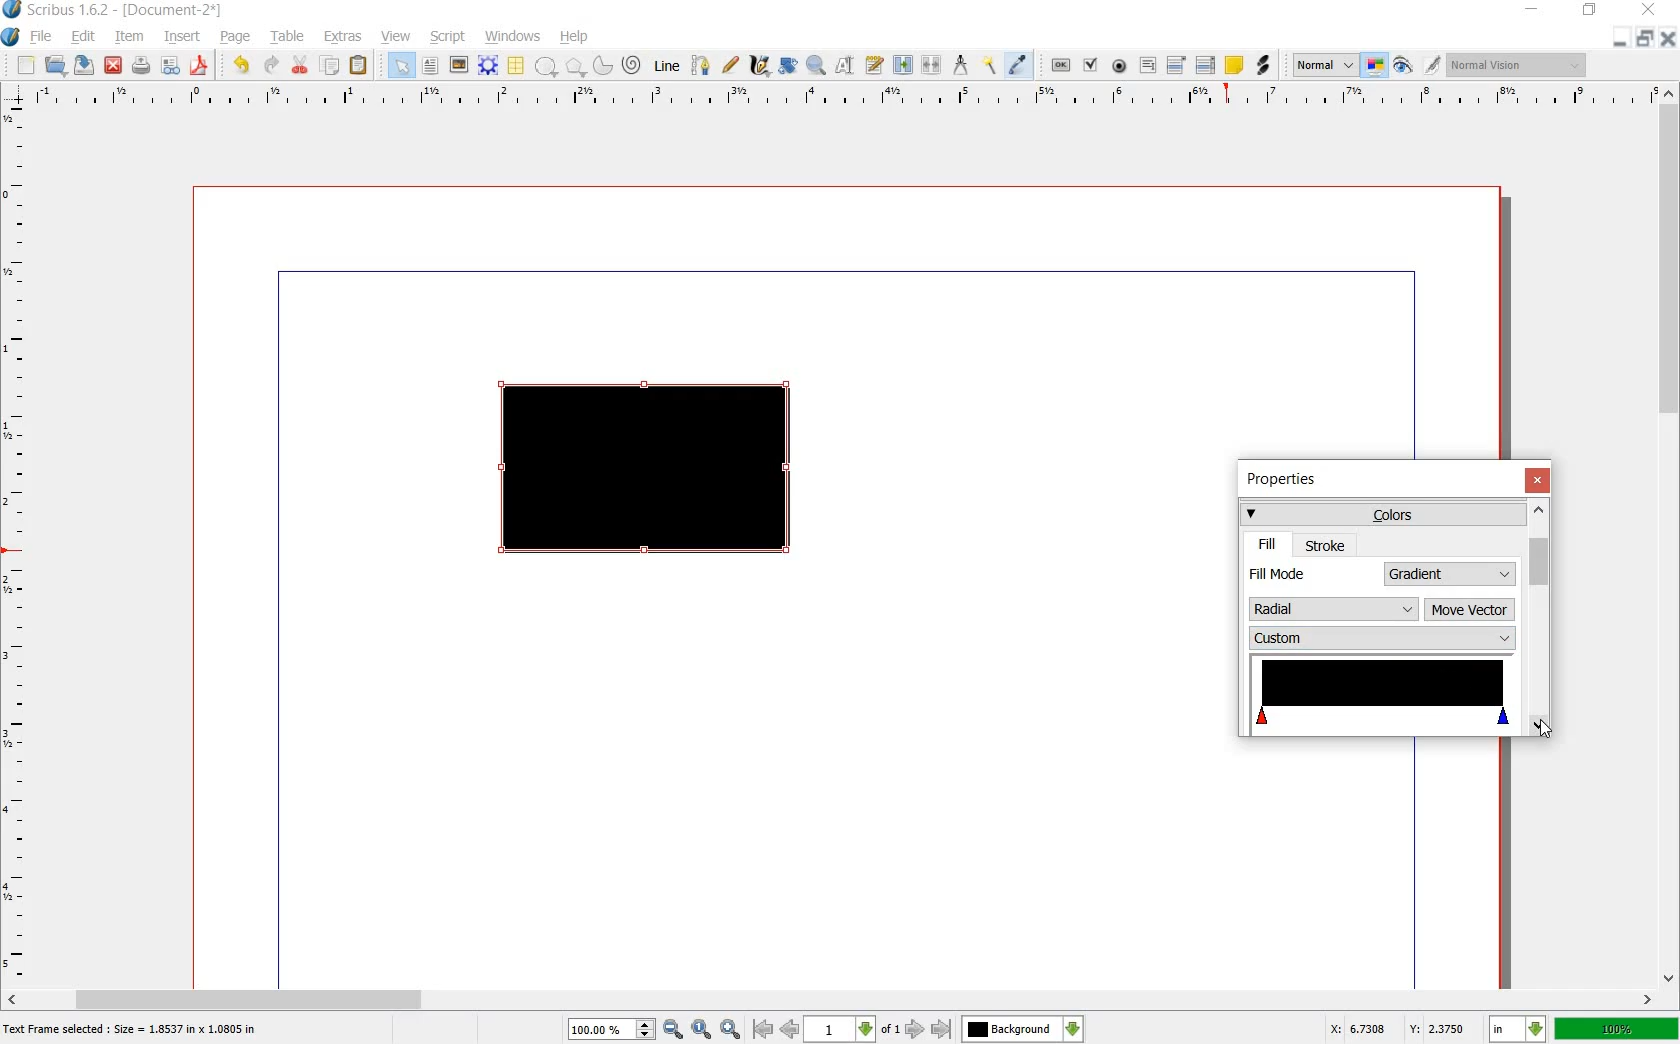 The width and height of the screenshot is (1680, 1044). What do you see at coordinates (669, 67) in the screenshot?
I see `line` at bounding box center [669, 67].